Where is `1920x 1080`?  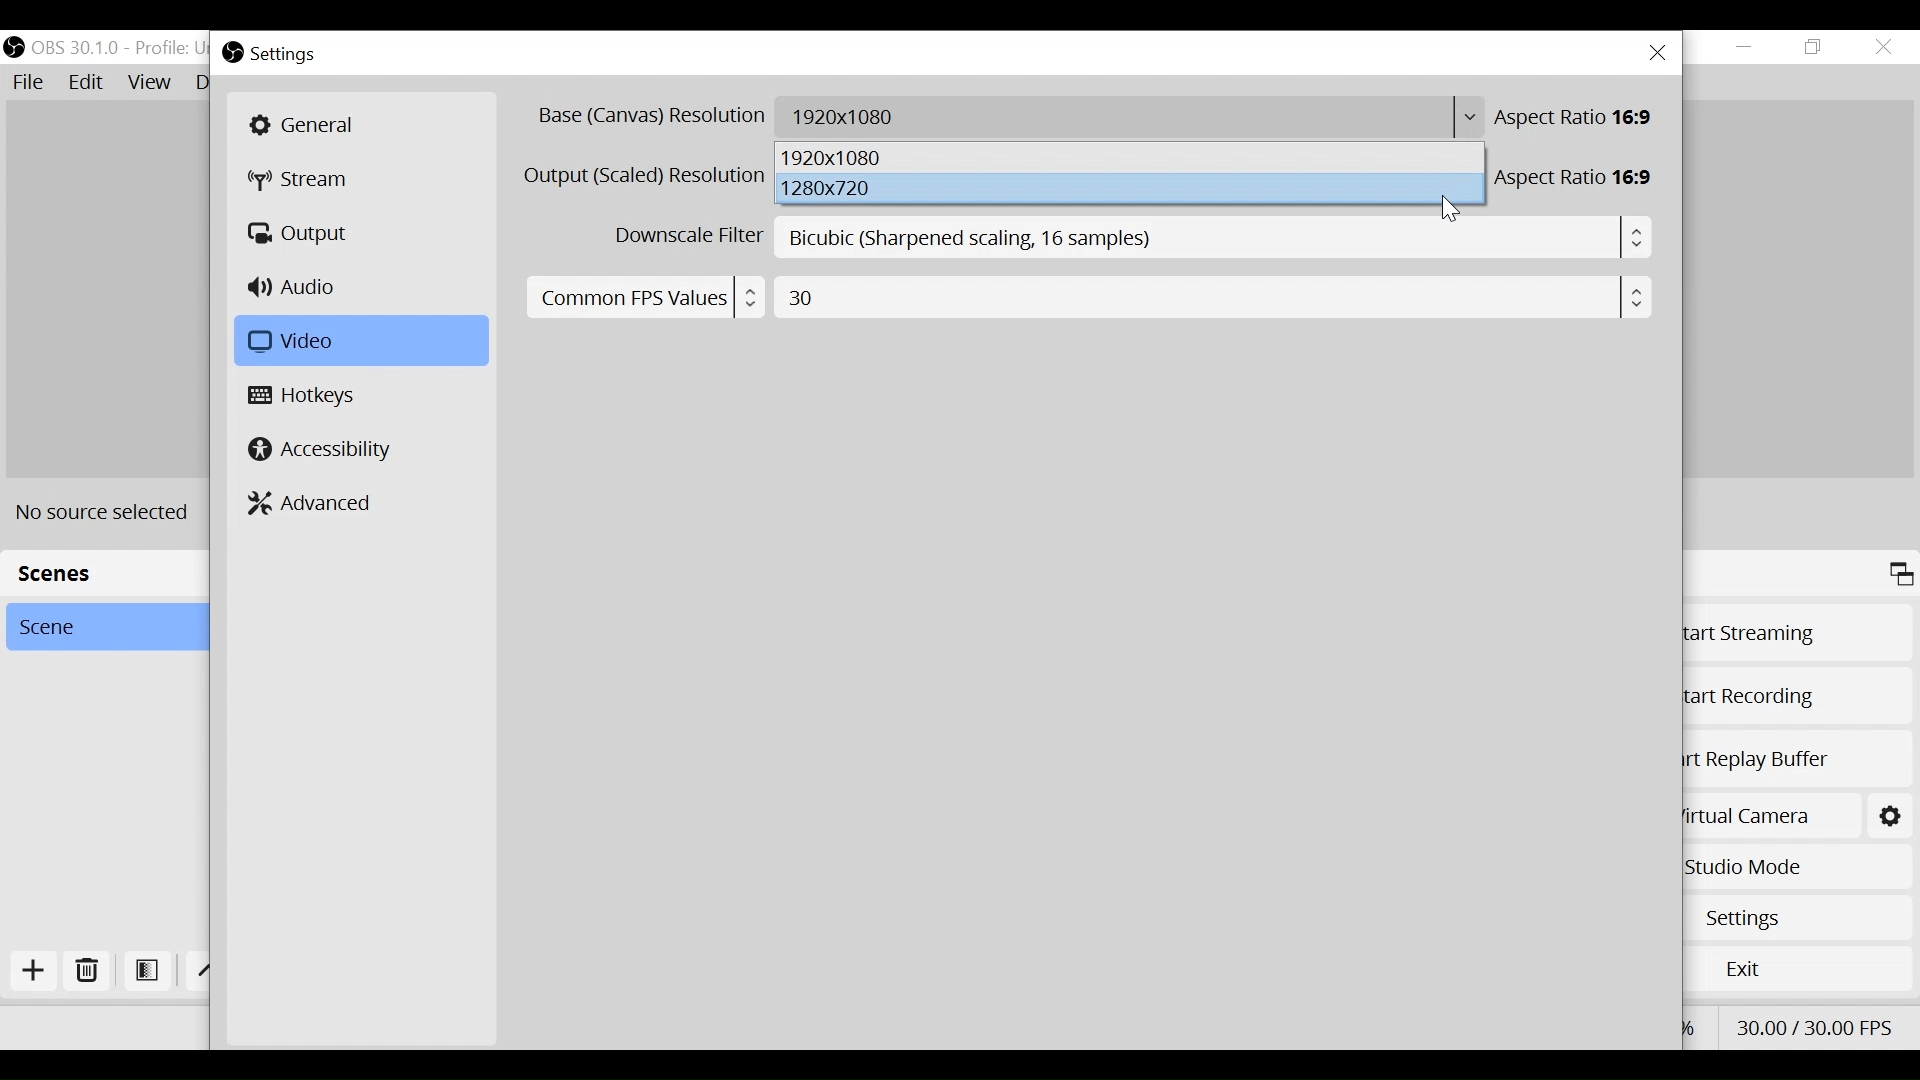 1920x 1080 is located at coordinates (1130, 118).